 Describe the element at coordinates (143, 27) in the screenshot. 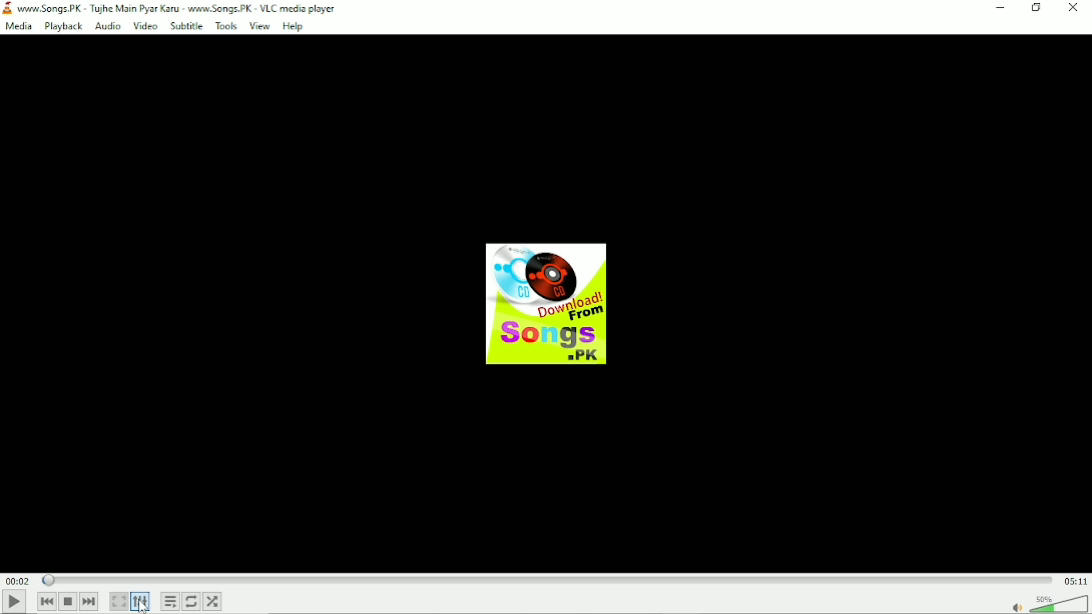

I see `Video` at that location.